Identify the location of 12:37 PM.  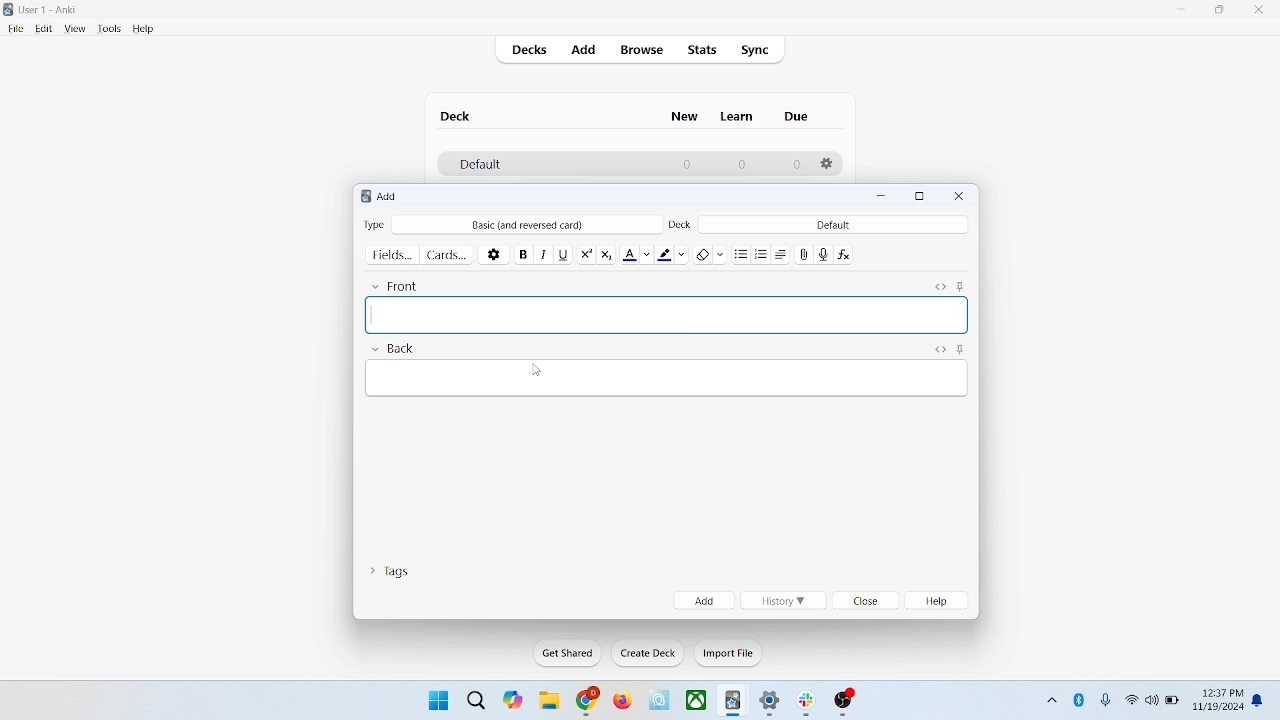
(1221, 693).